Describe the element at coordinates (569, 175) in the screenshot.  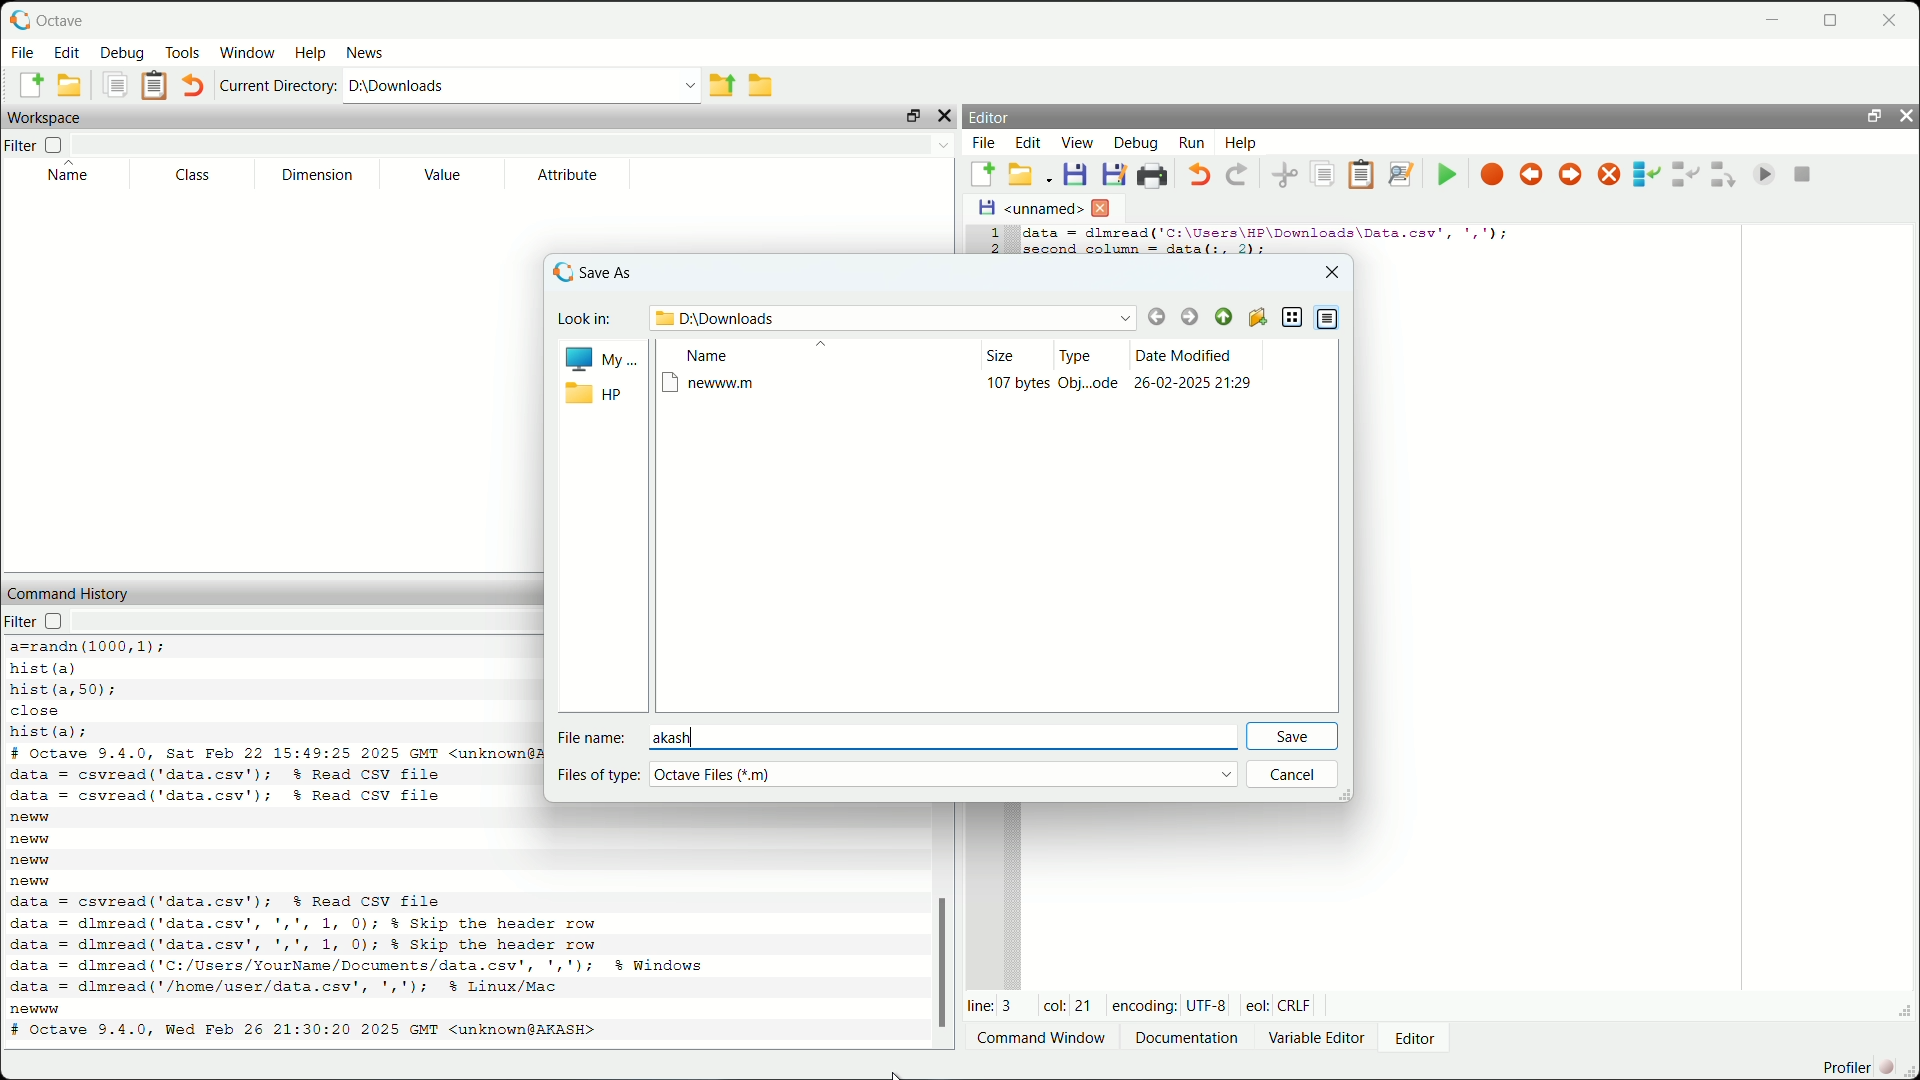
I see `attribute` at that location.